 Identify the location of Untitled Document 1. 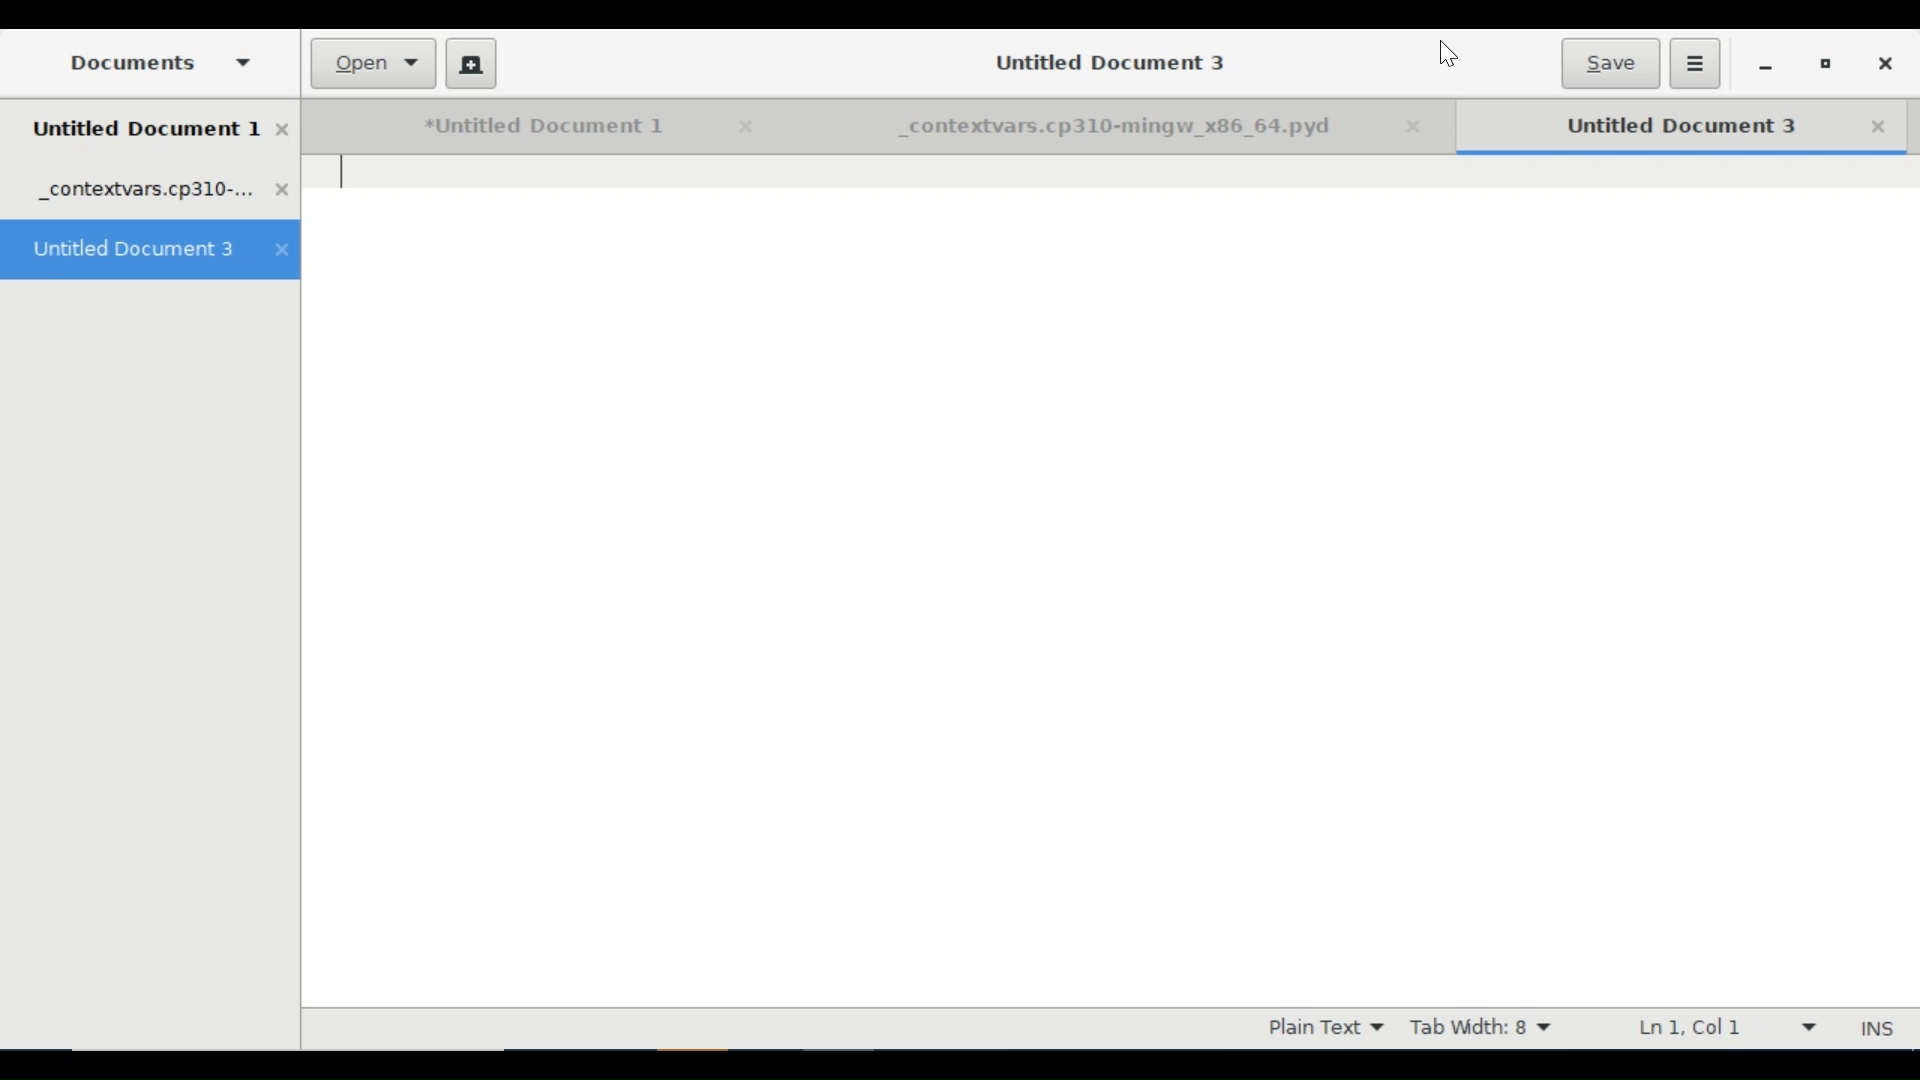
(515, 127).